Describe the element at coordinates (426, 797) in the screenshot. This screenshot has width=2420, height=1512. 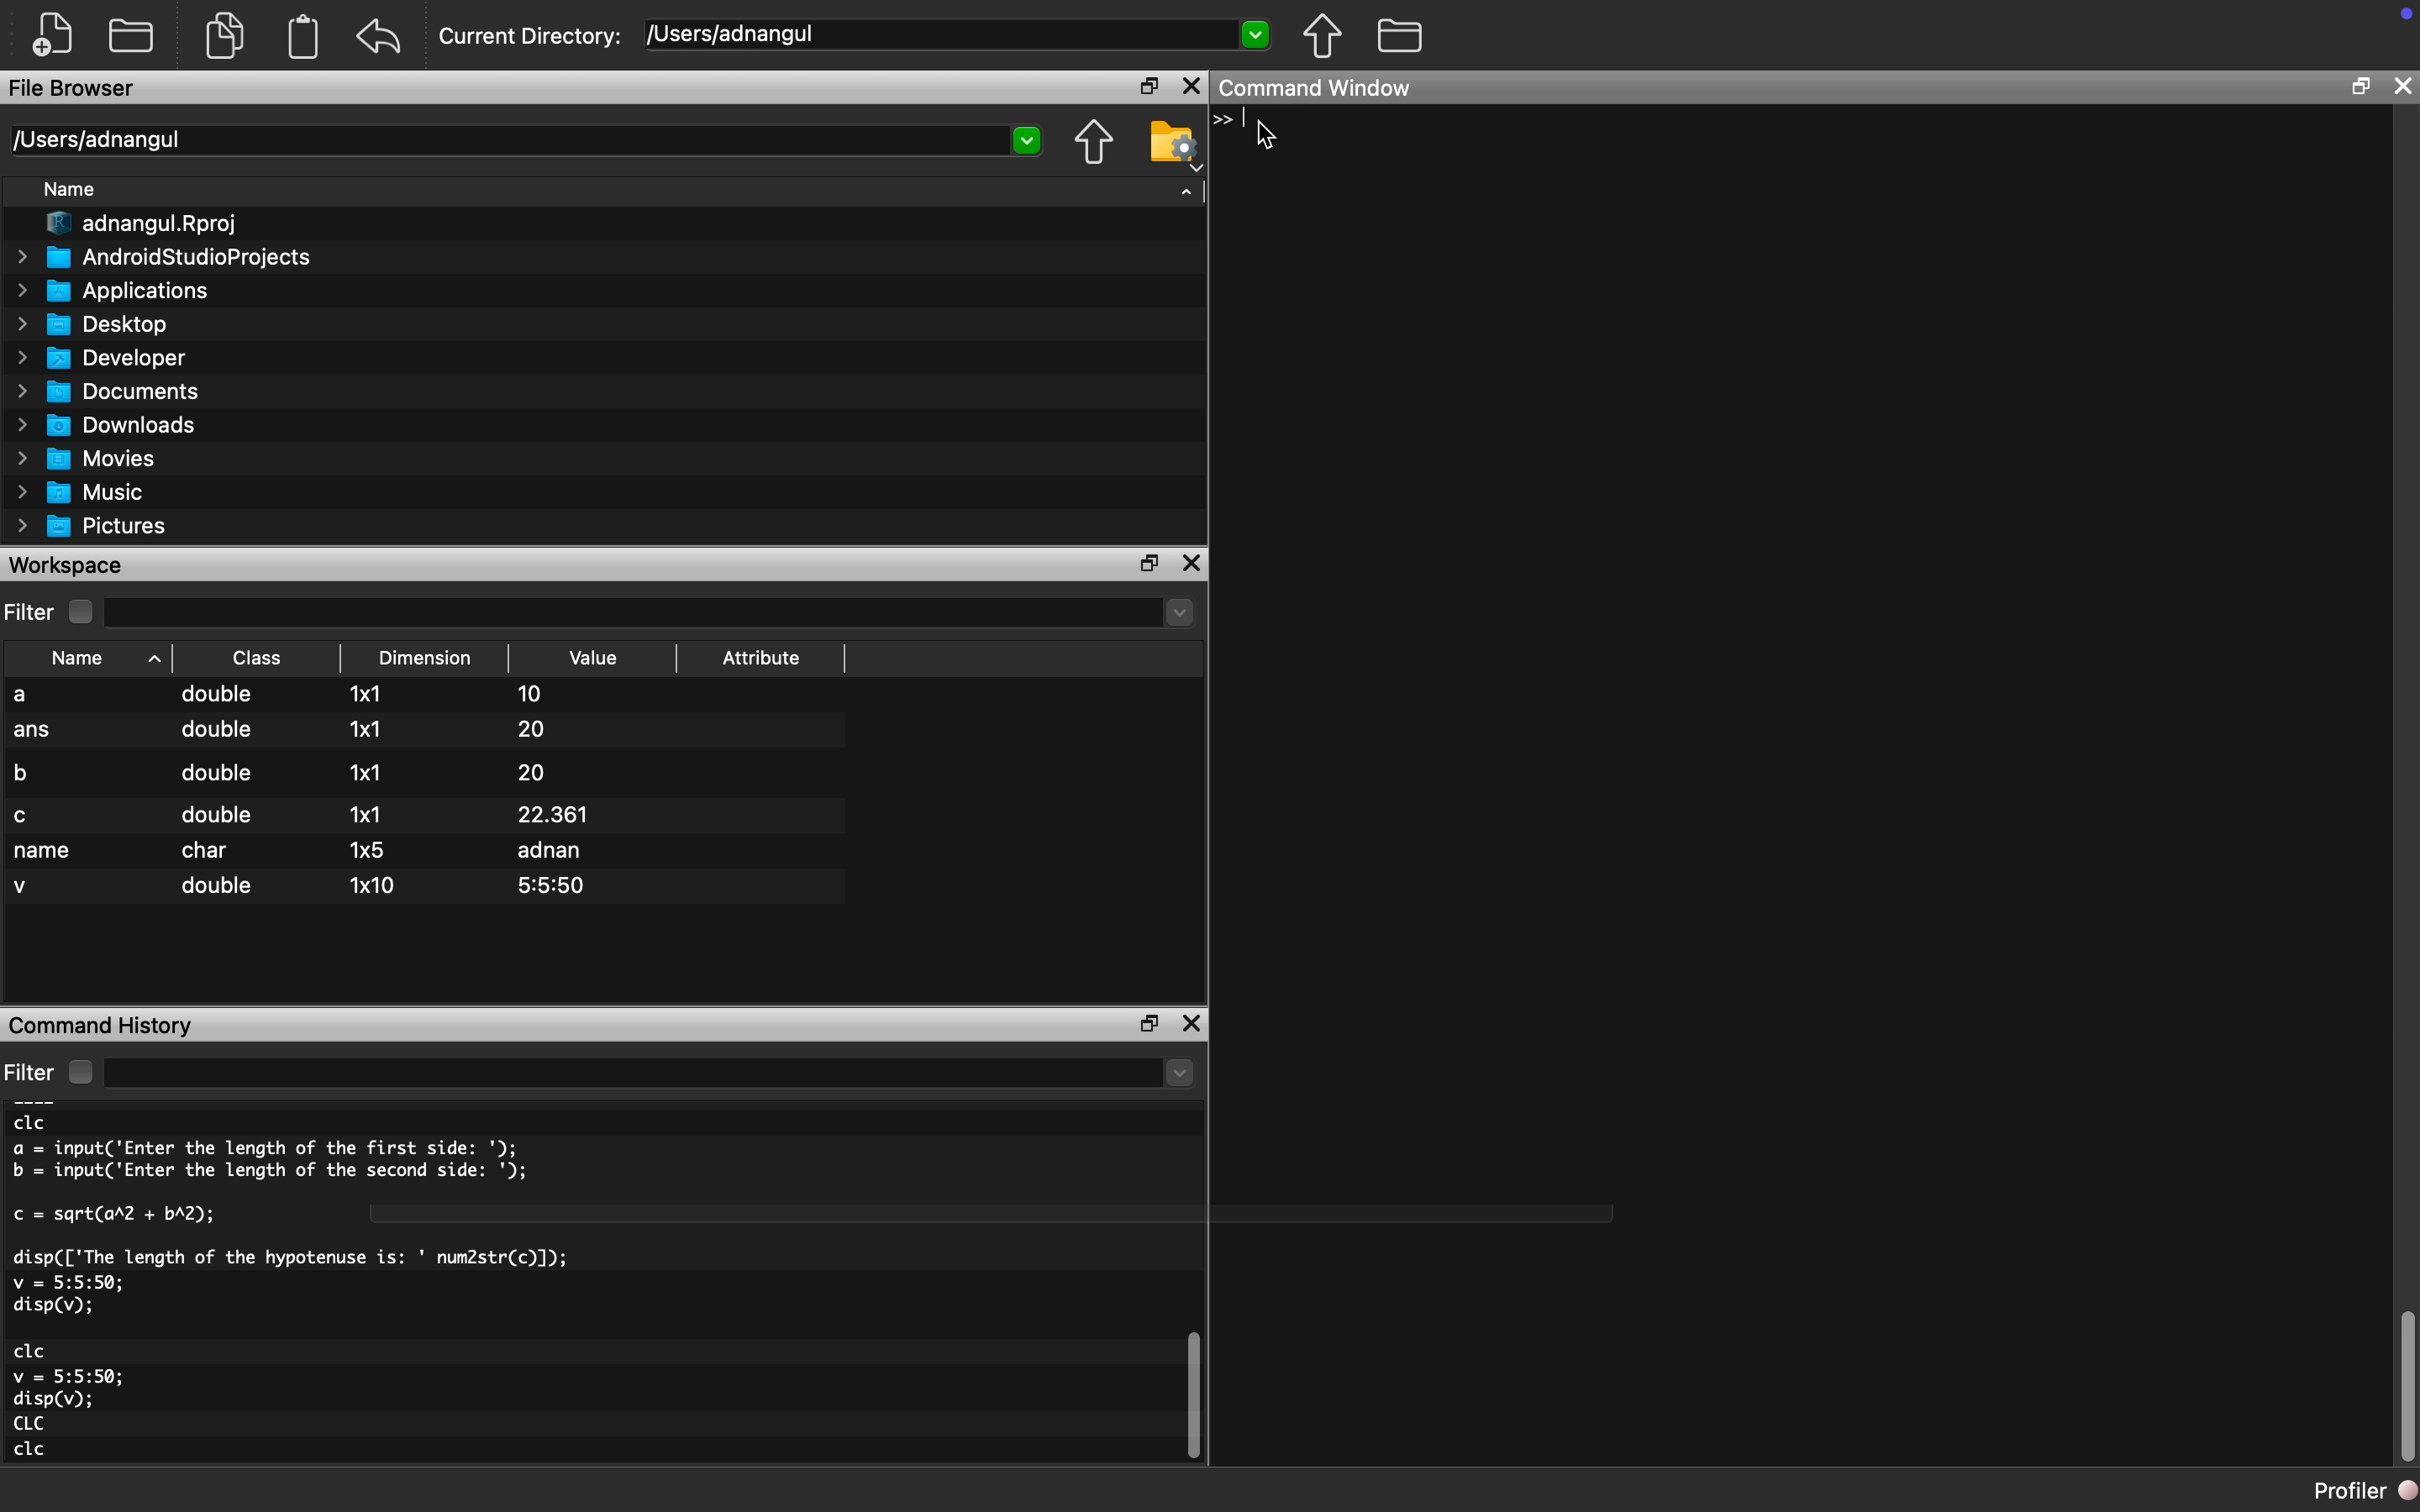
I see `a double 1x1 10
ans double 1x1 20
b double 1x1 20
@ double 1x1 22.361
name char 1x5 adnan
\ double 1x10 5:5:50` at that location.